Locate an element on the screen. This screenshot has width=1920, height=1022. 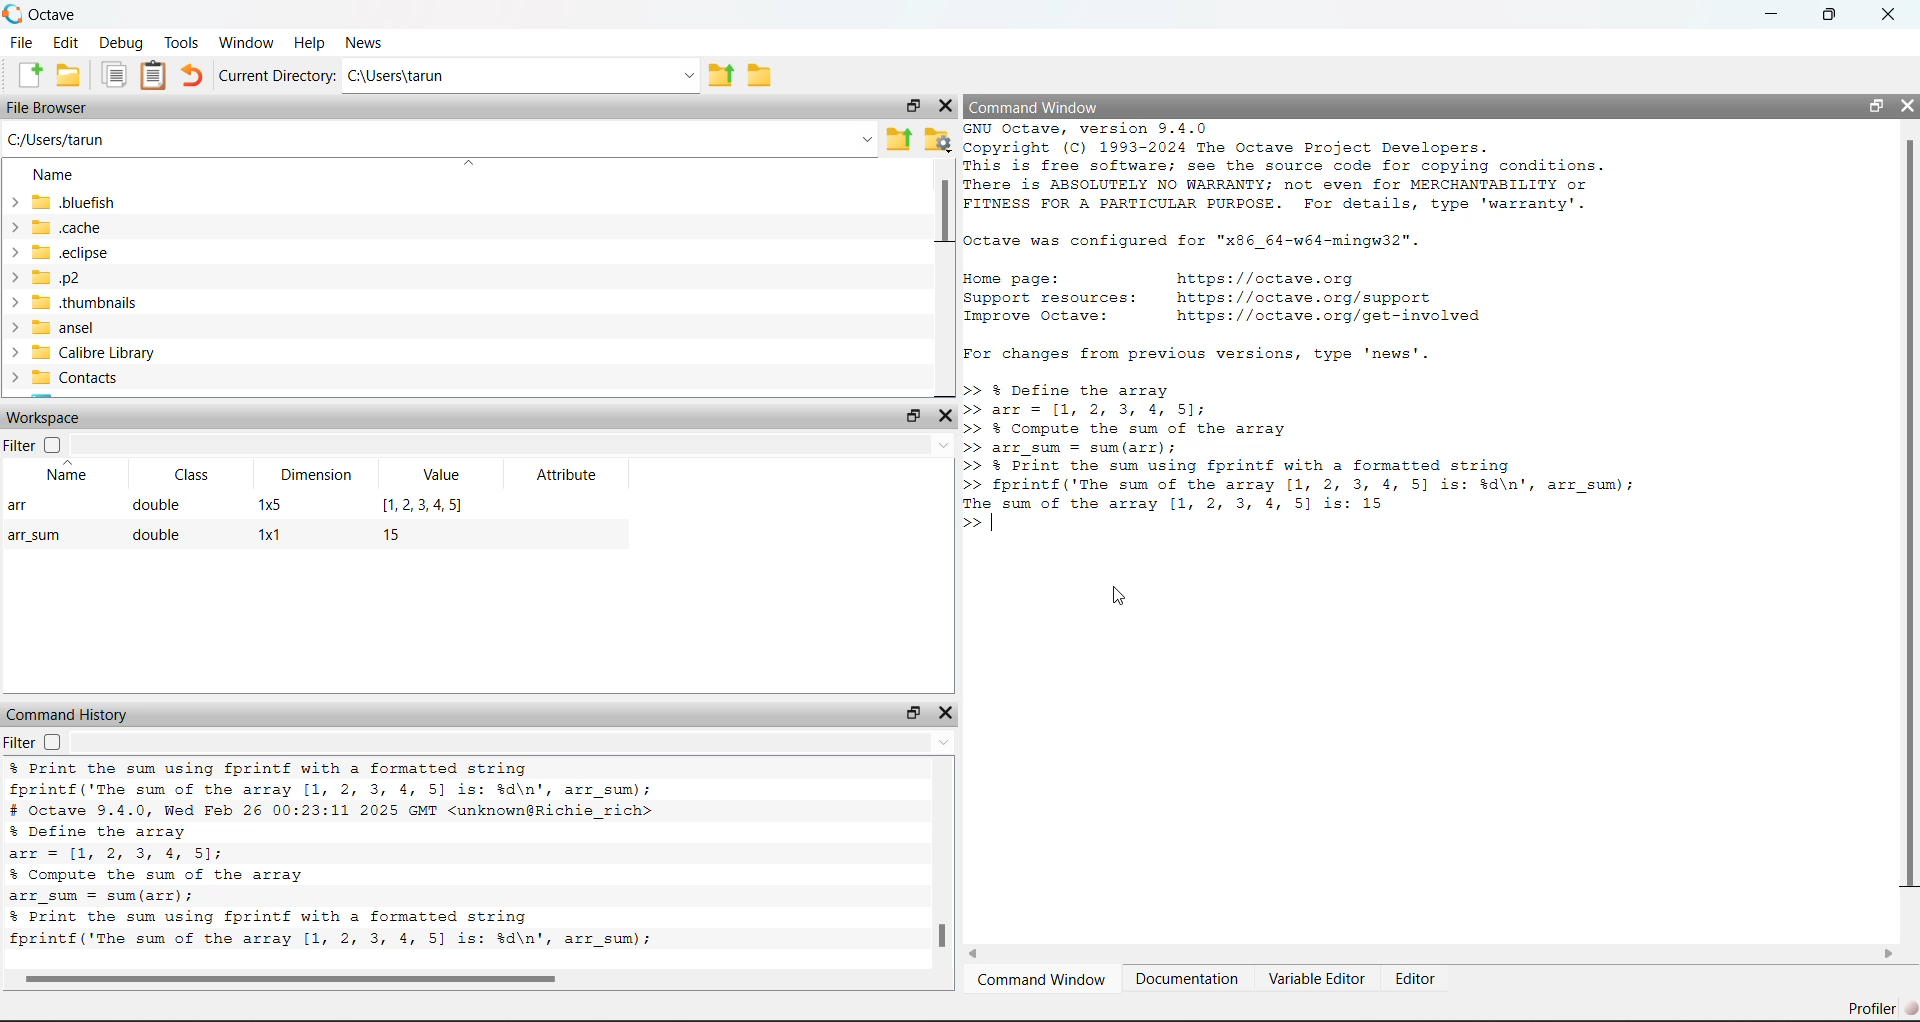
Documentation is located at coordinates (1188, 980).